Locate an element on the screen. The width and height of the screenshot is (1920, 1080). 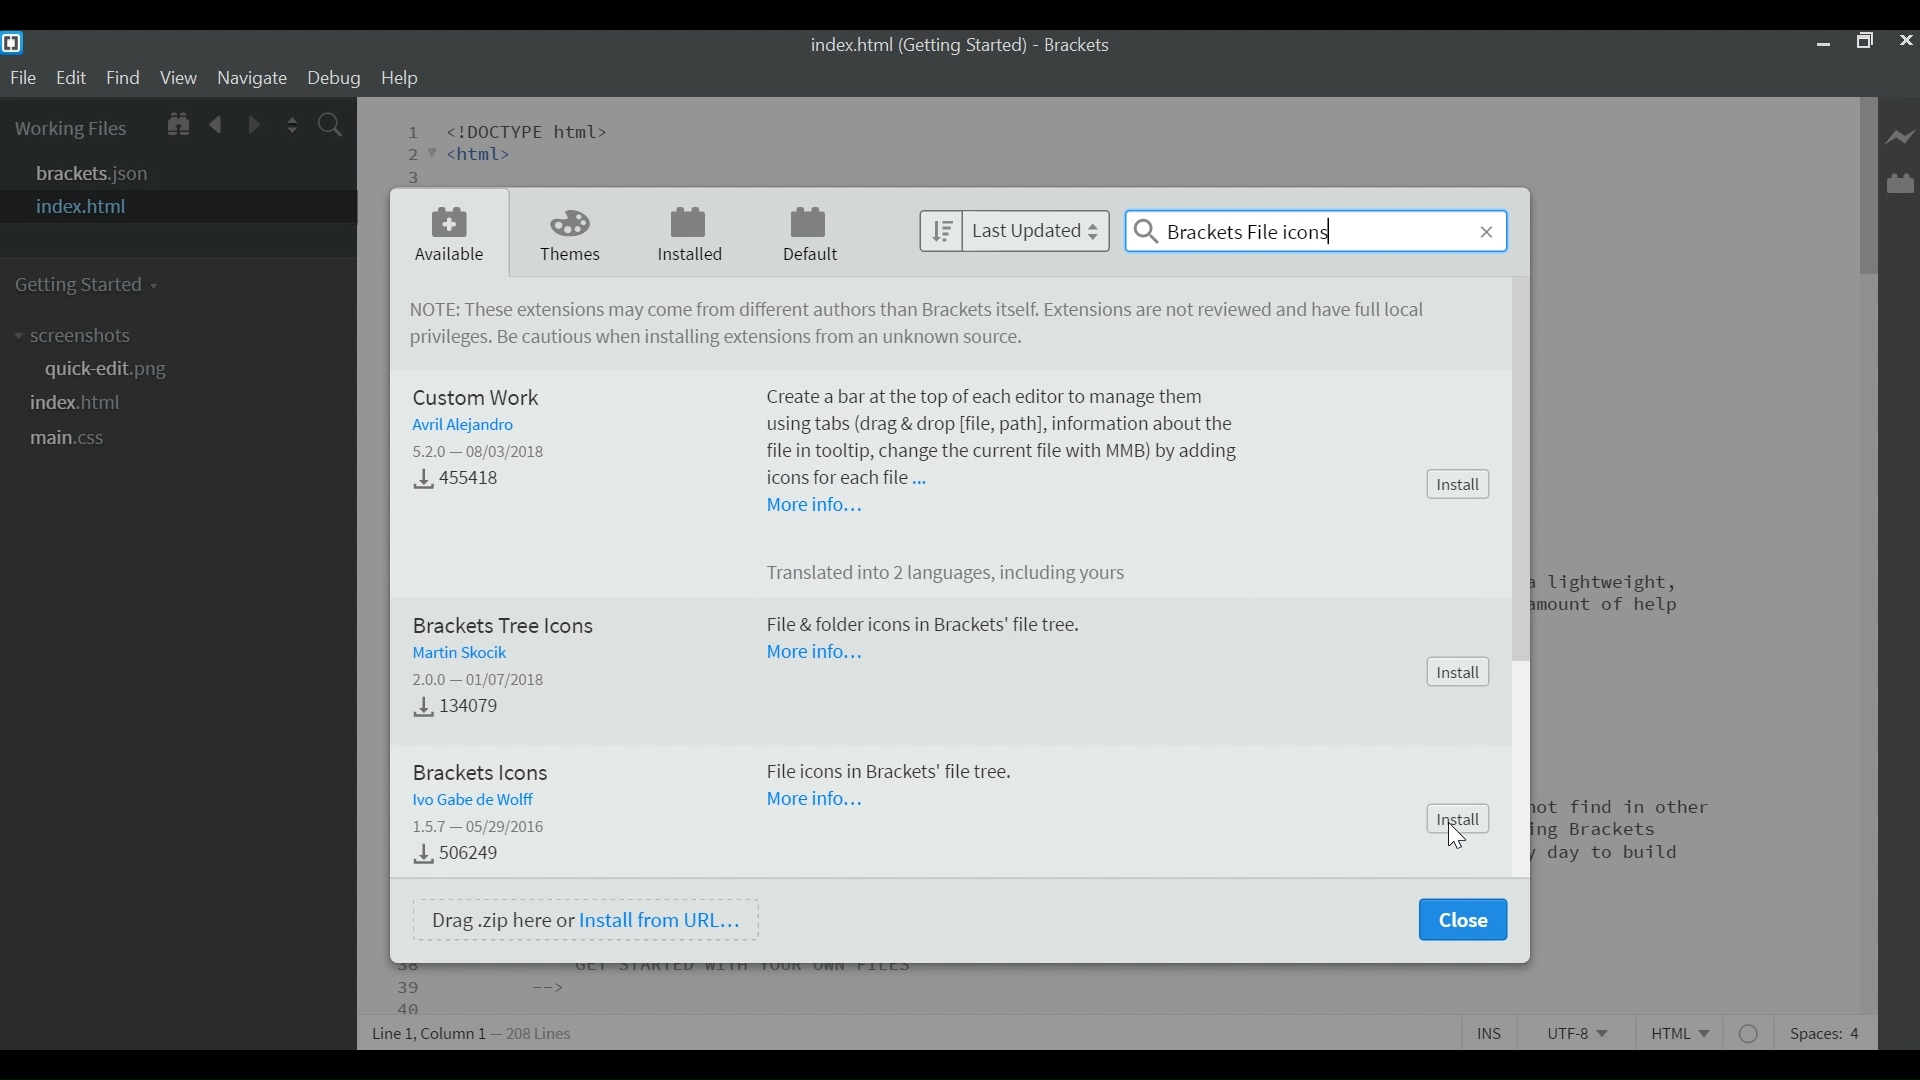
More Information is located at coordinates (813, 652).